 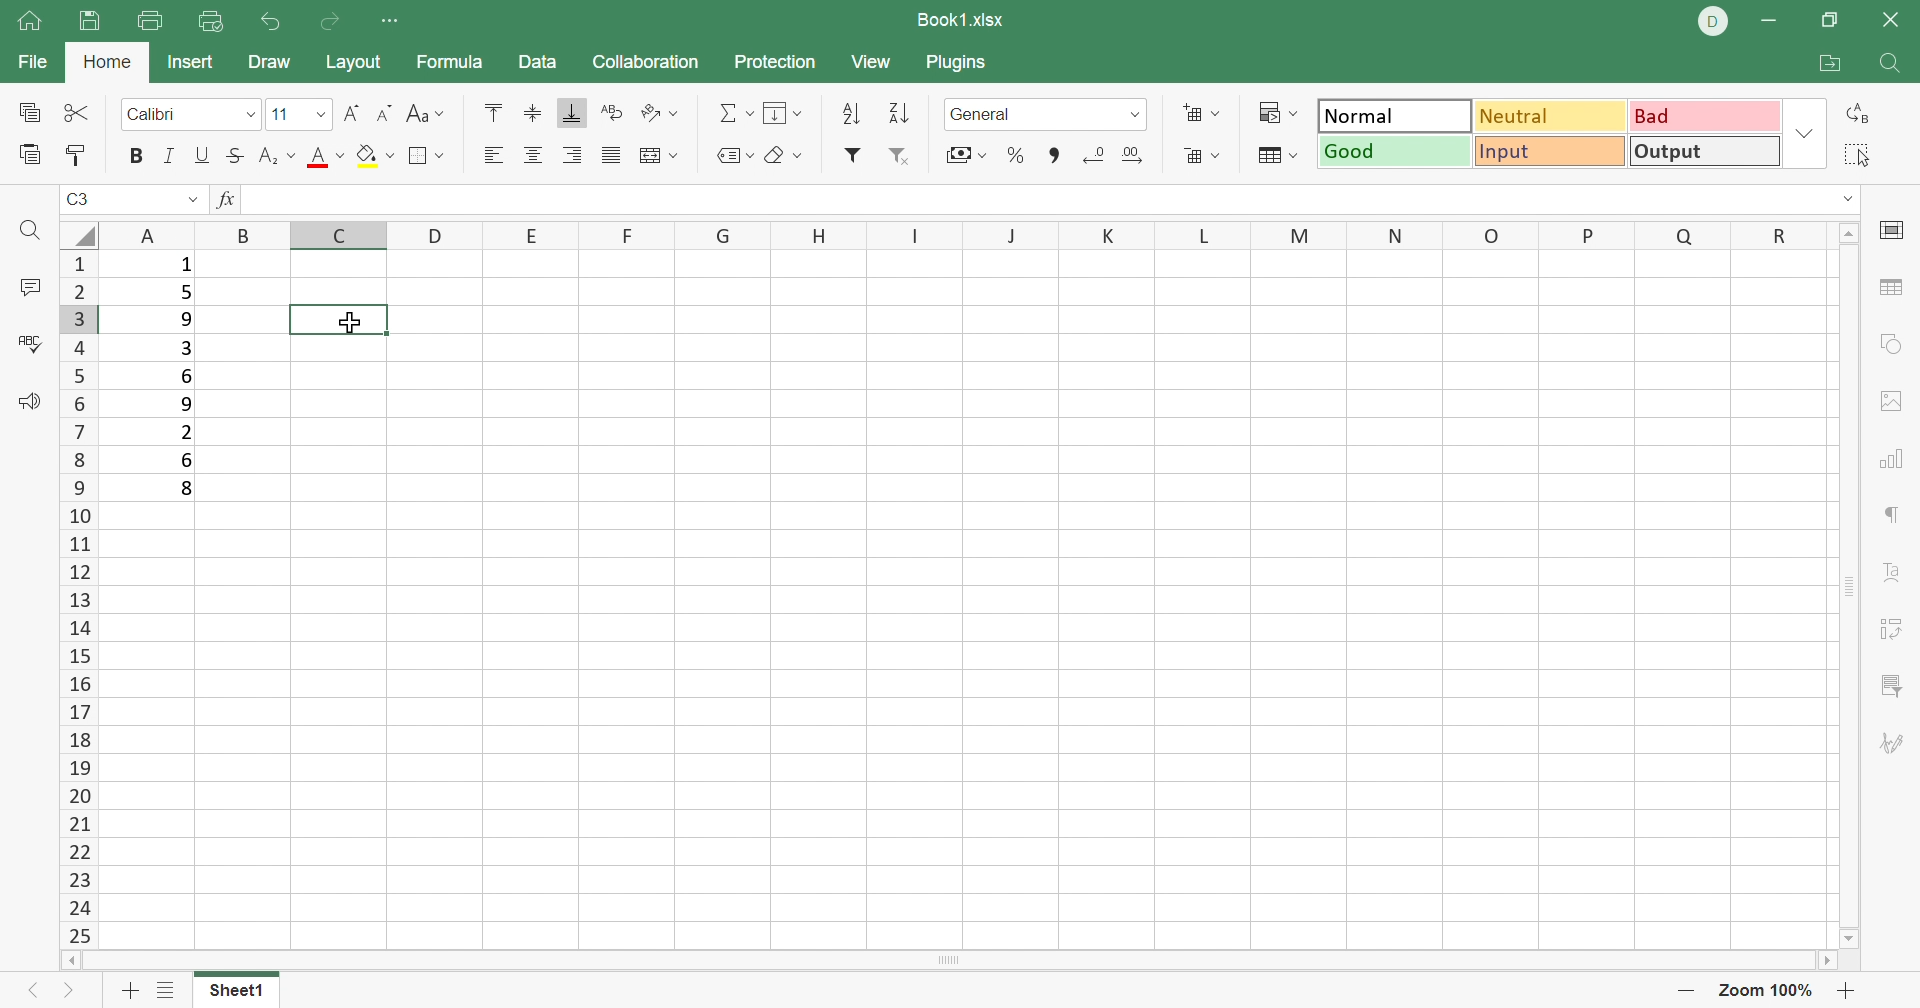 I want to click on Collaboration, so click(x=645, y=61).